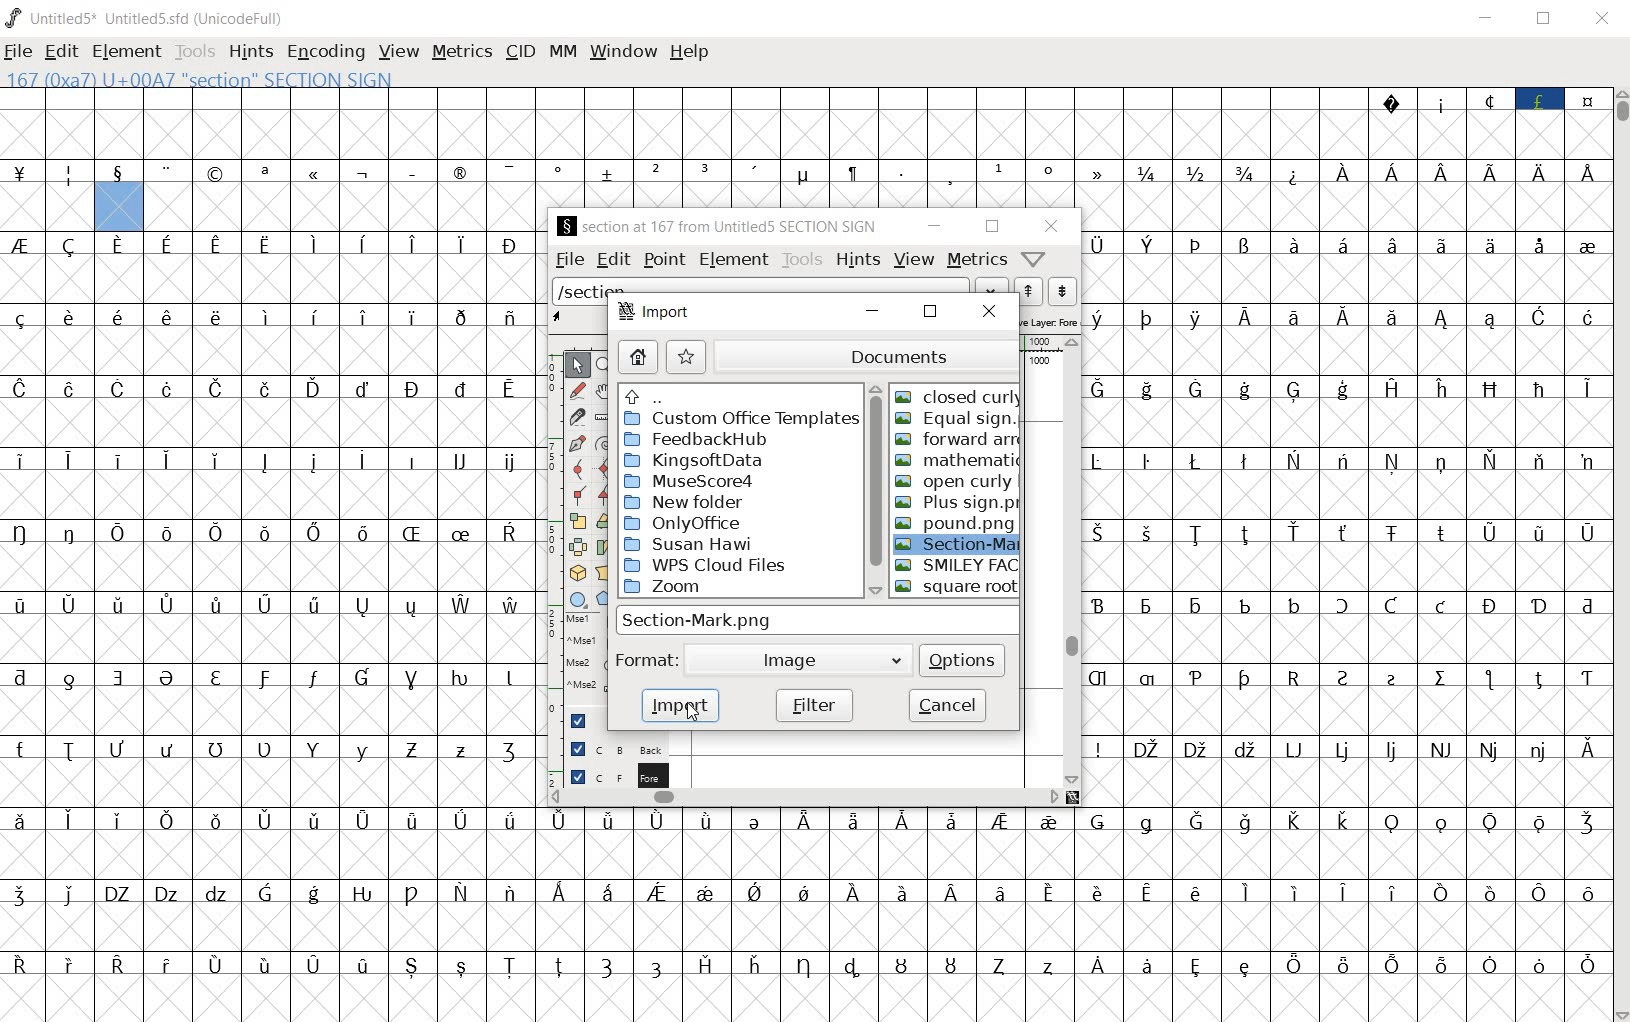 The height and width of the screenshot is (1022, 1630). Describe the element at coordinates (250, 53) in the screenshot. I see `HINTS` at that location.